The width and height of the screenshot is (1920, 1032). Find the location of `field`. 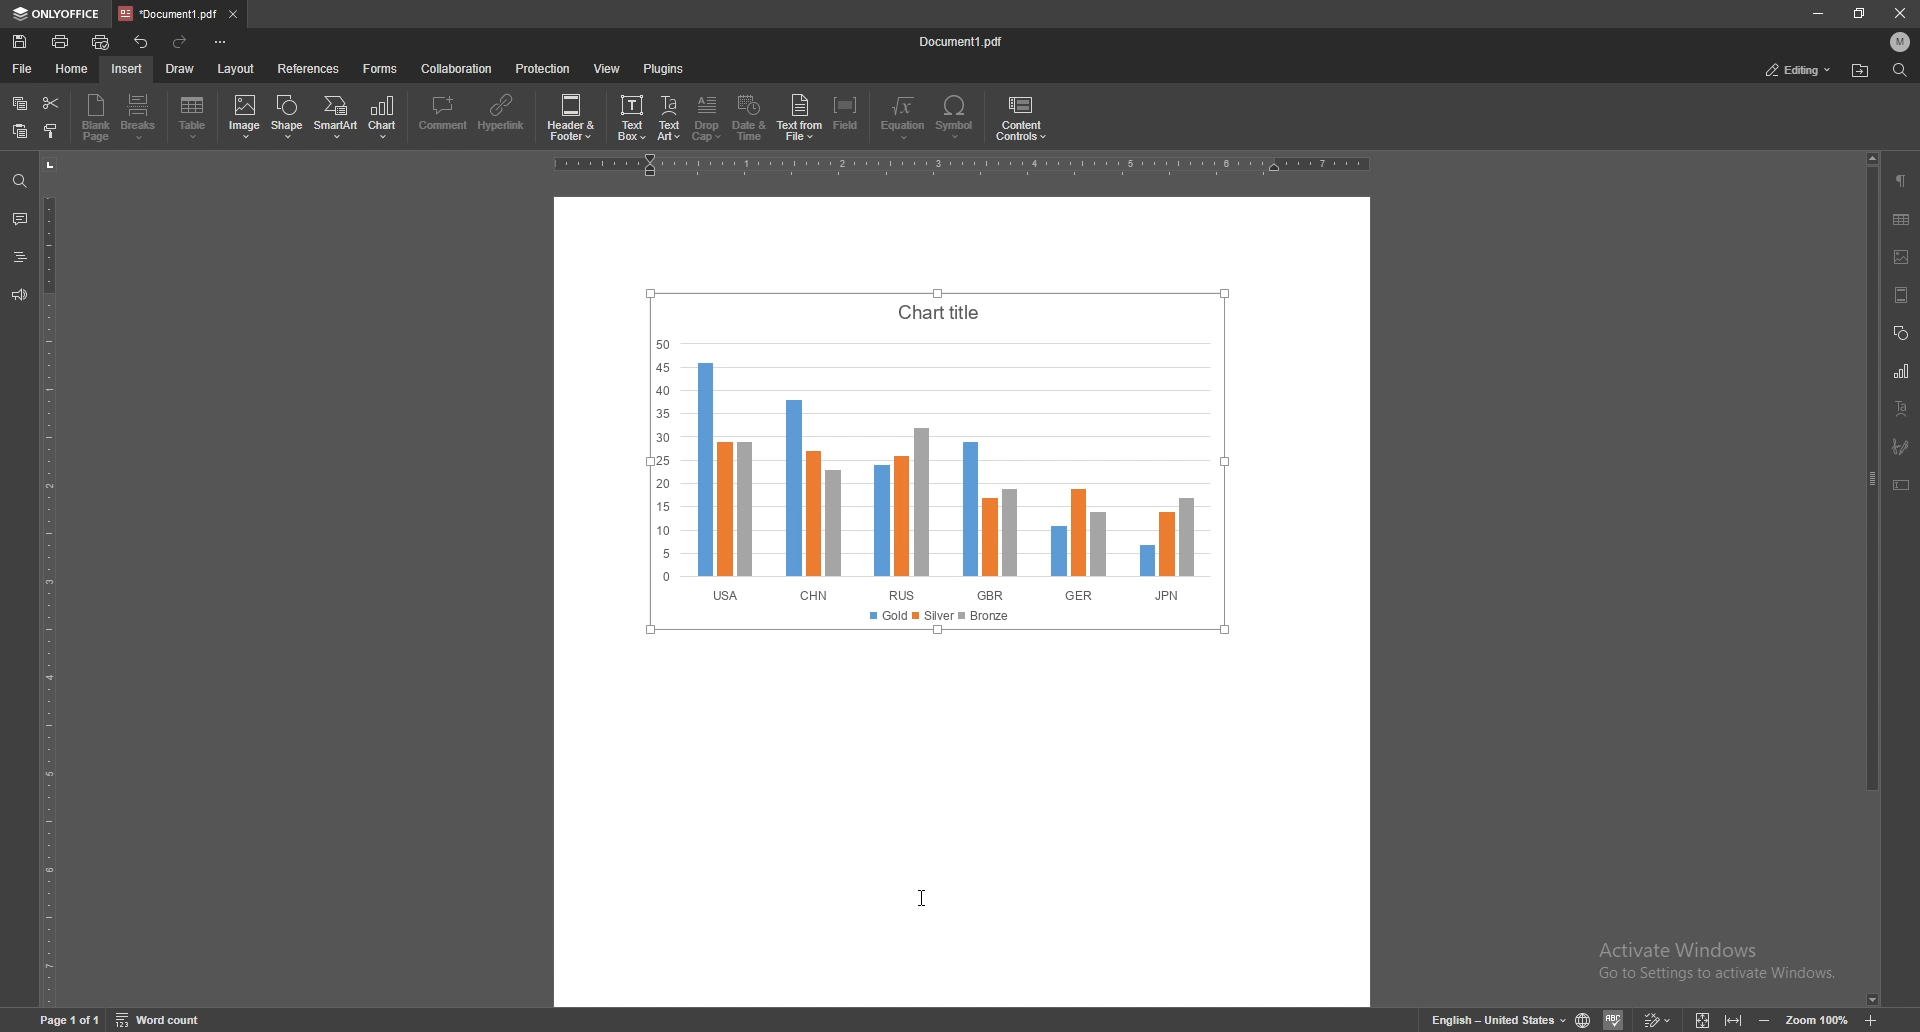

field is located at coordinates (848, 117).